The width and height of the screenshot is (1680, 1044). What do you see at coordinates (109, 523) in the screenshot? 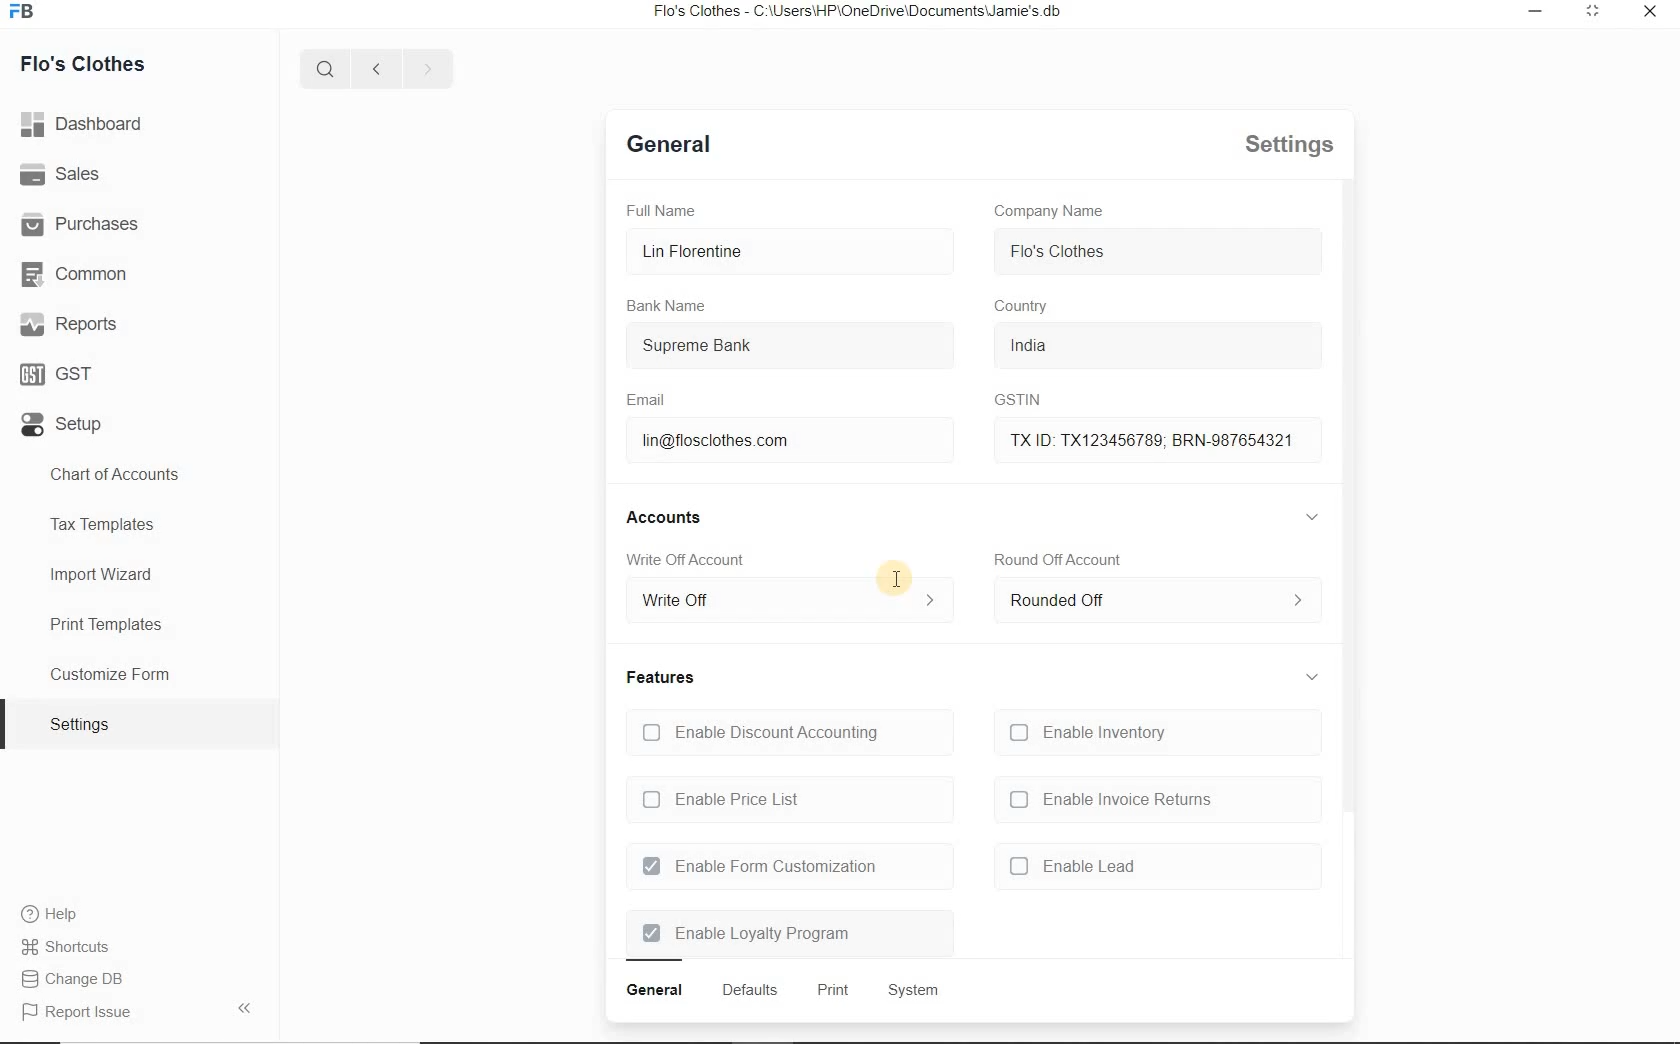
I see `Tax Templates` at bounding box center [109, 523].